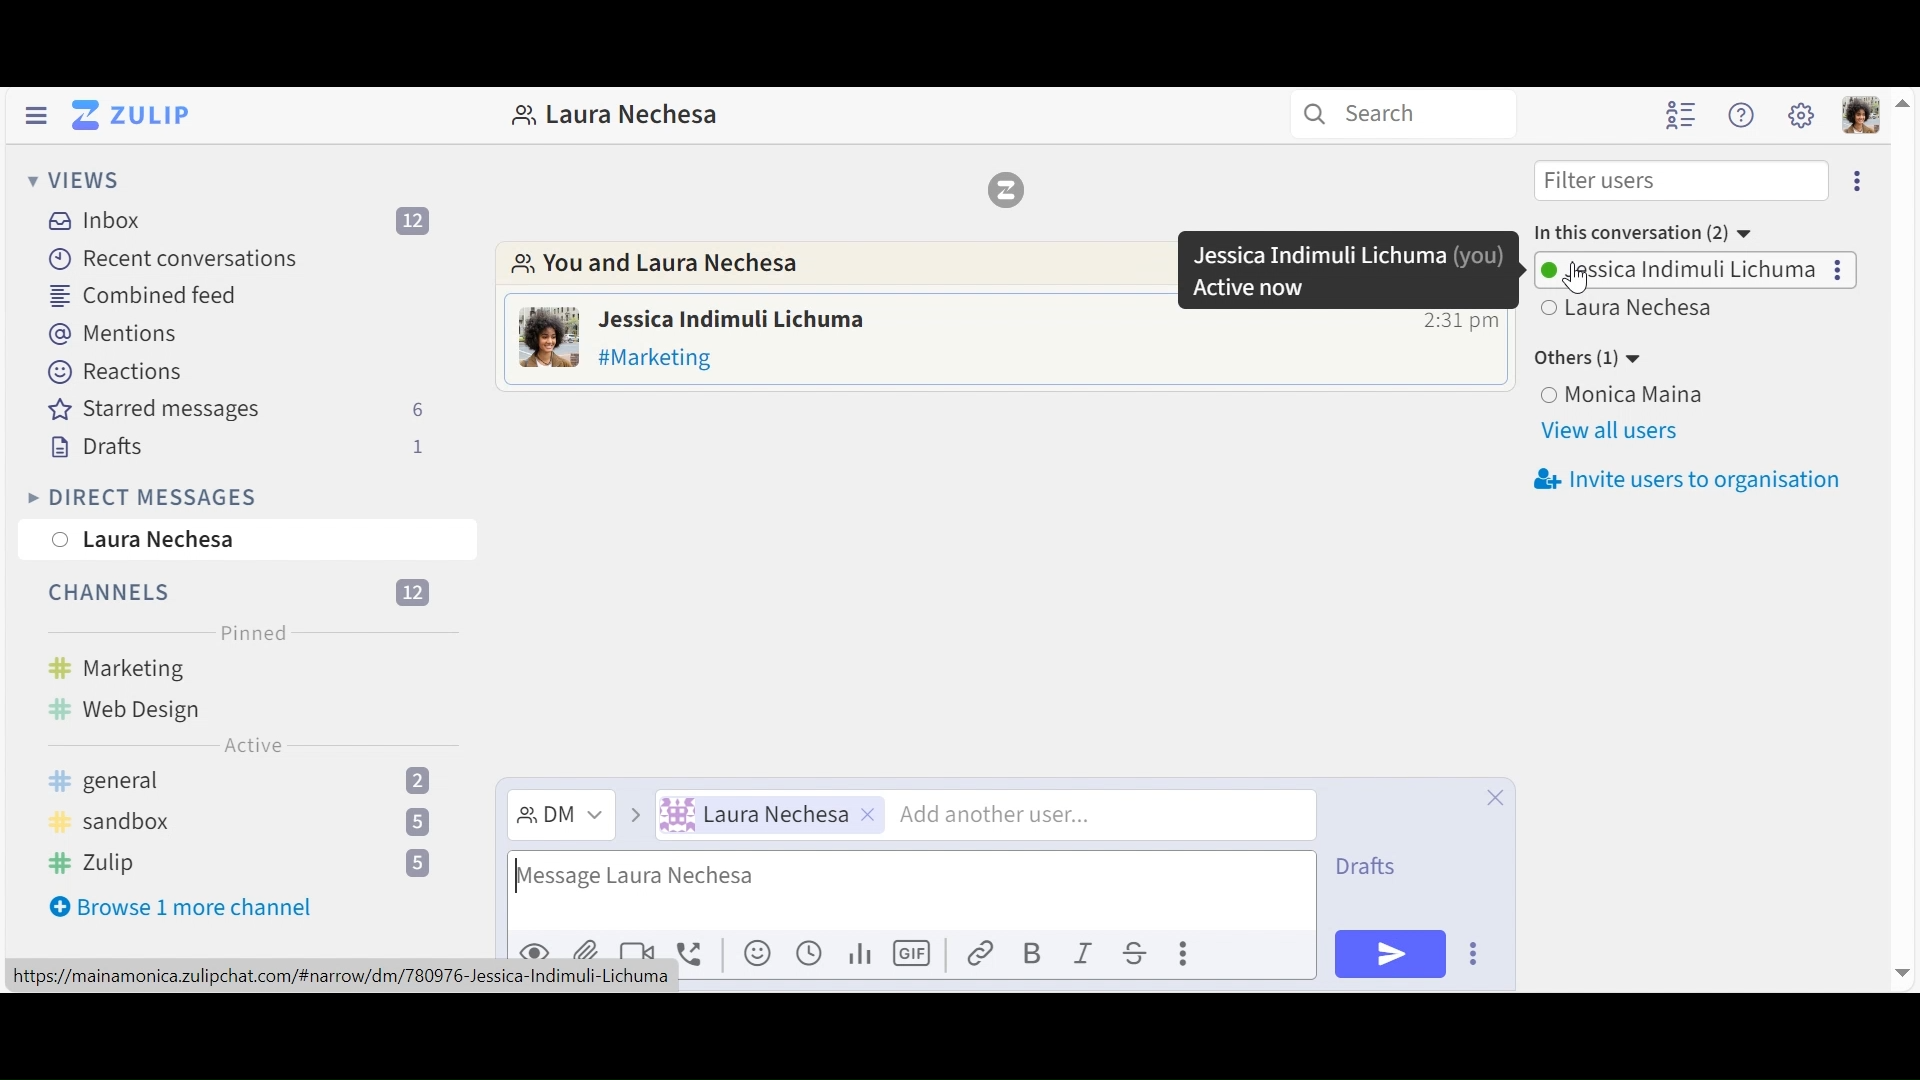 Image resolution: width=1920 pixels, height=1080 pixels. I want to click on invite users to organisation, so click(1686, 480).